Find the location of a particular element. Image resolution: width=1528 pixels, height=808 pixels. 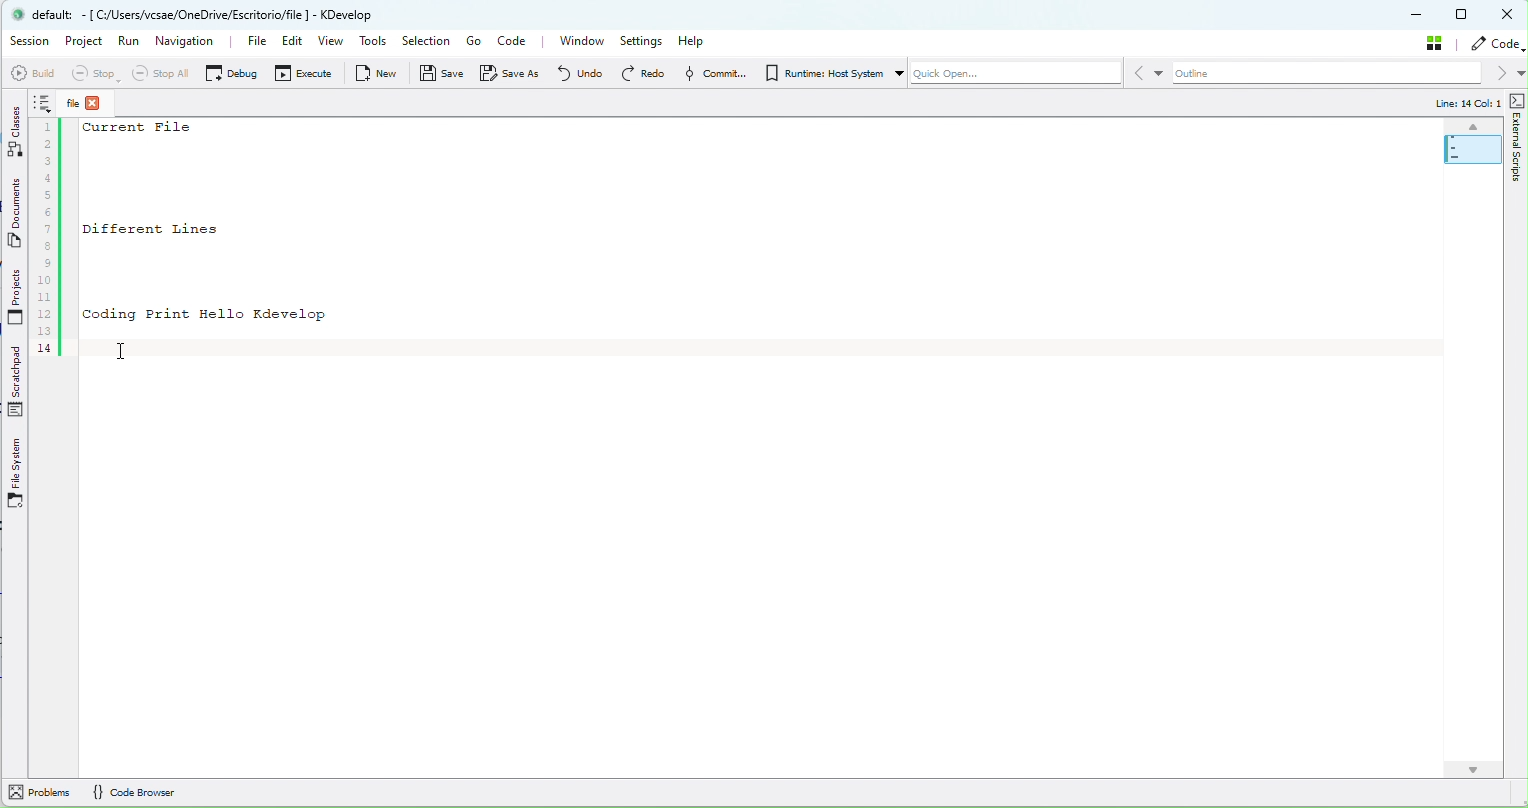

Help is located at coordinates (698, 40).